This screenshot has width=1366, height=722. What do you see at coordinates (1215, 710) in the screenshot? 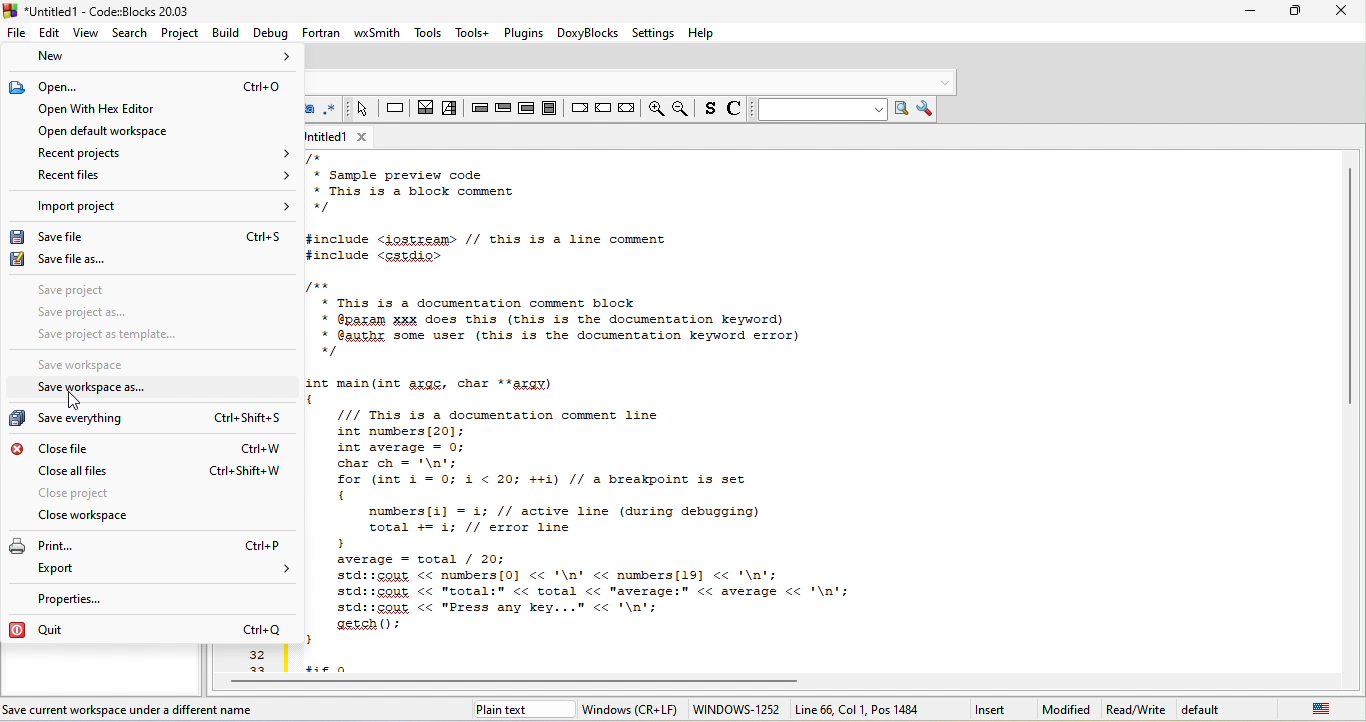
I see `default` at bounding box center [1215, 710].